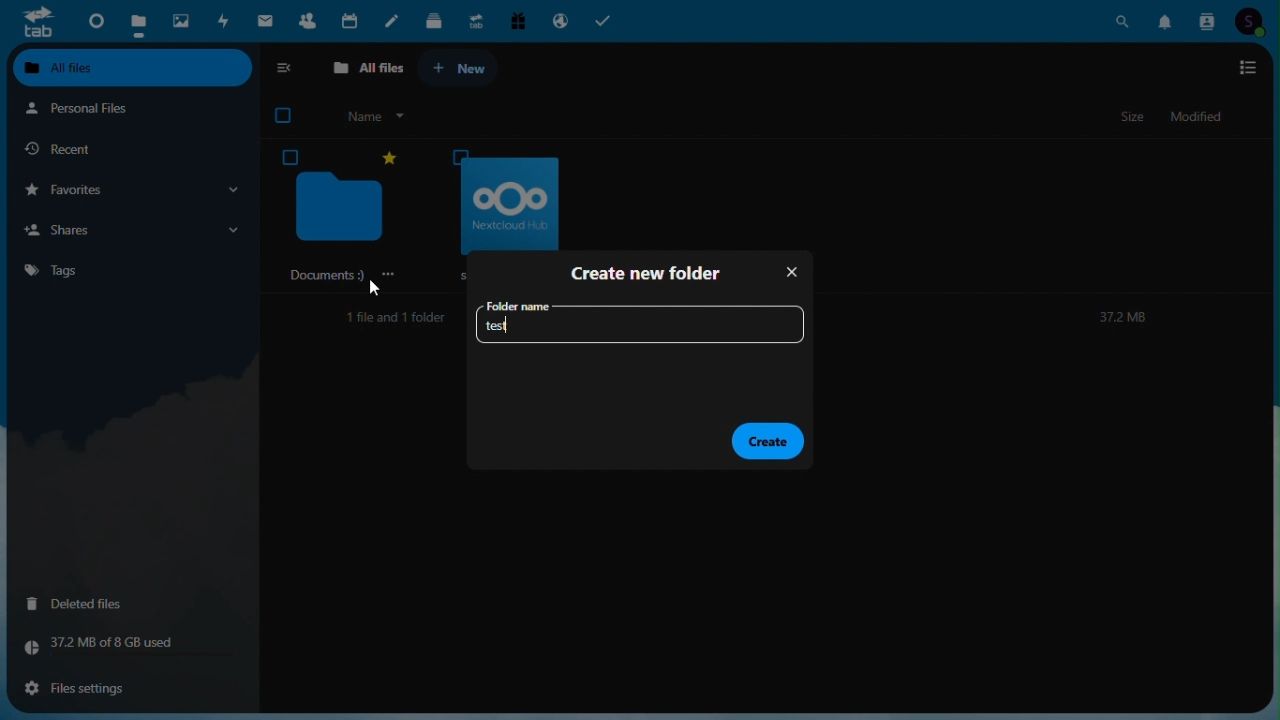 Image resolution: width=1280 pixels, height=720 pixels. What do you see at coordinates (521, 301) in the screenshot?
I see `folder name` at bounding box center [521, 301].